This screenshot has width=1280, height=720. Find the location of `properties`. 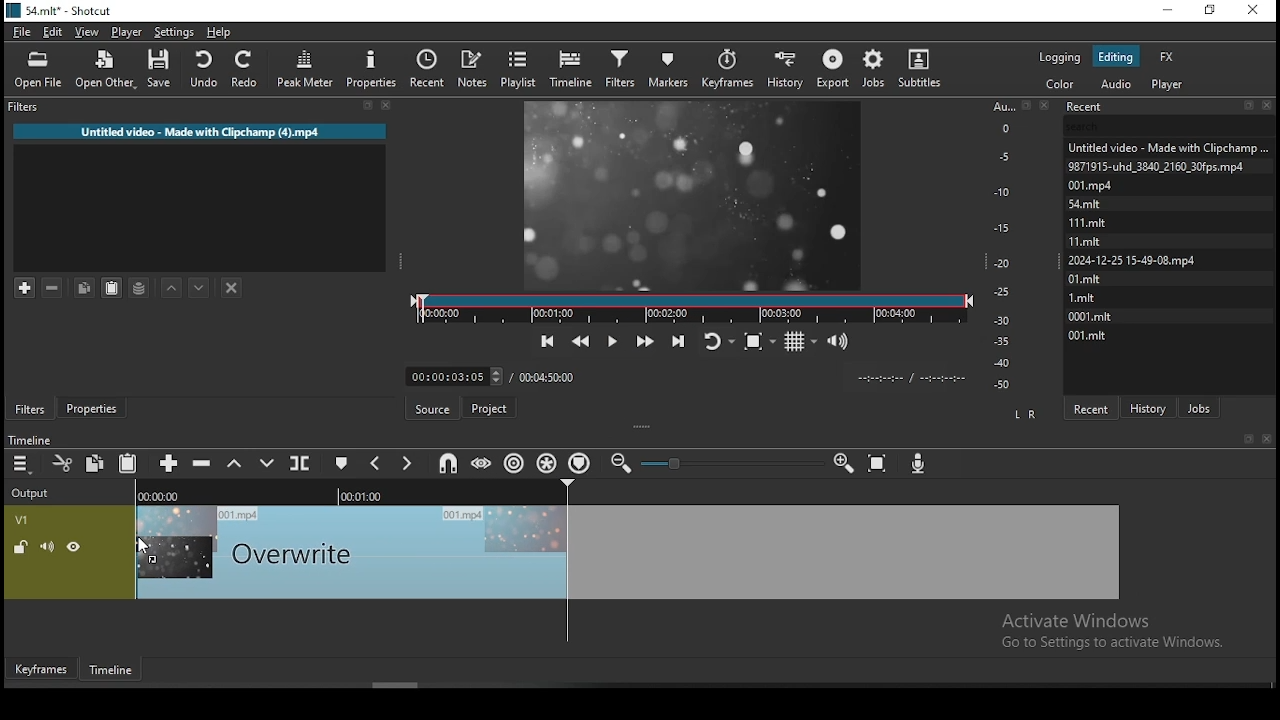

properties is located at coordinates (94, 408).